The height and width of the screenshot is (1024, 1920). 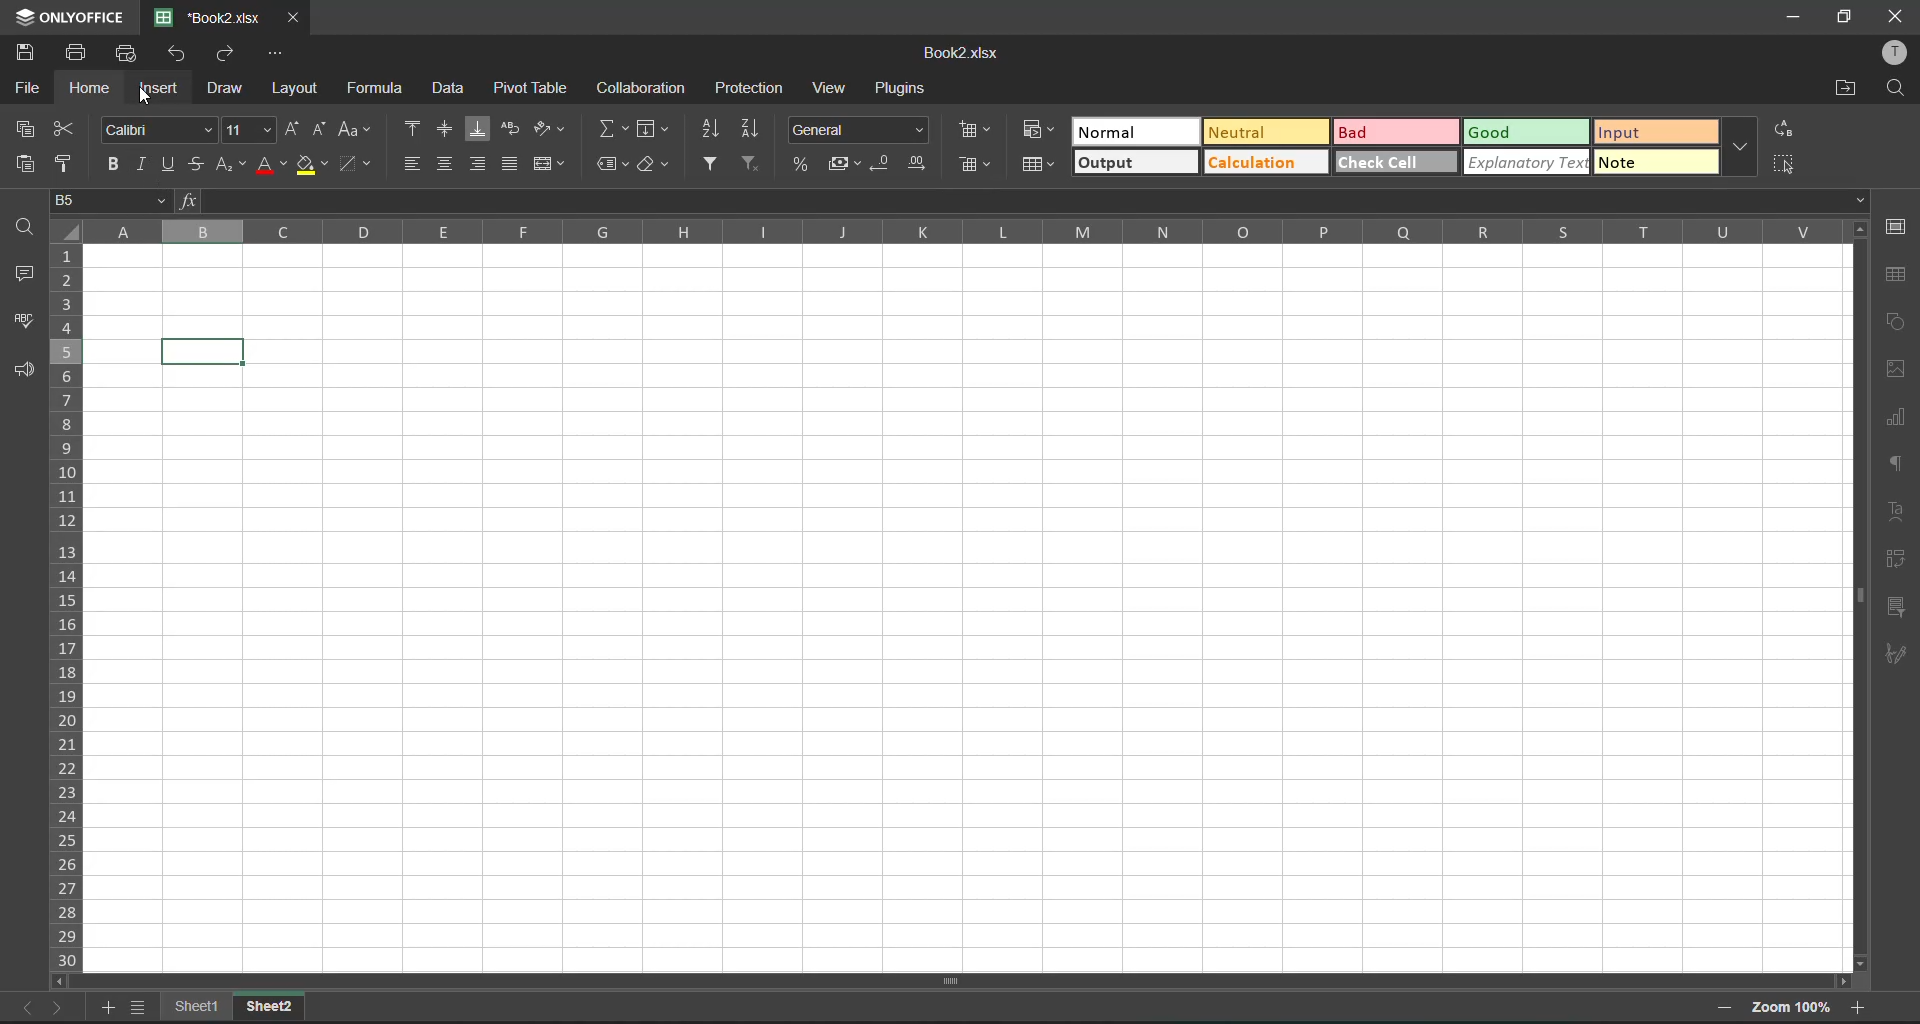 I want to click on next, so click(x=61, y=1006).